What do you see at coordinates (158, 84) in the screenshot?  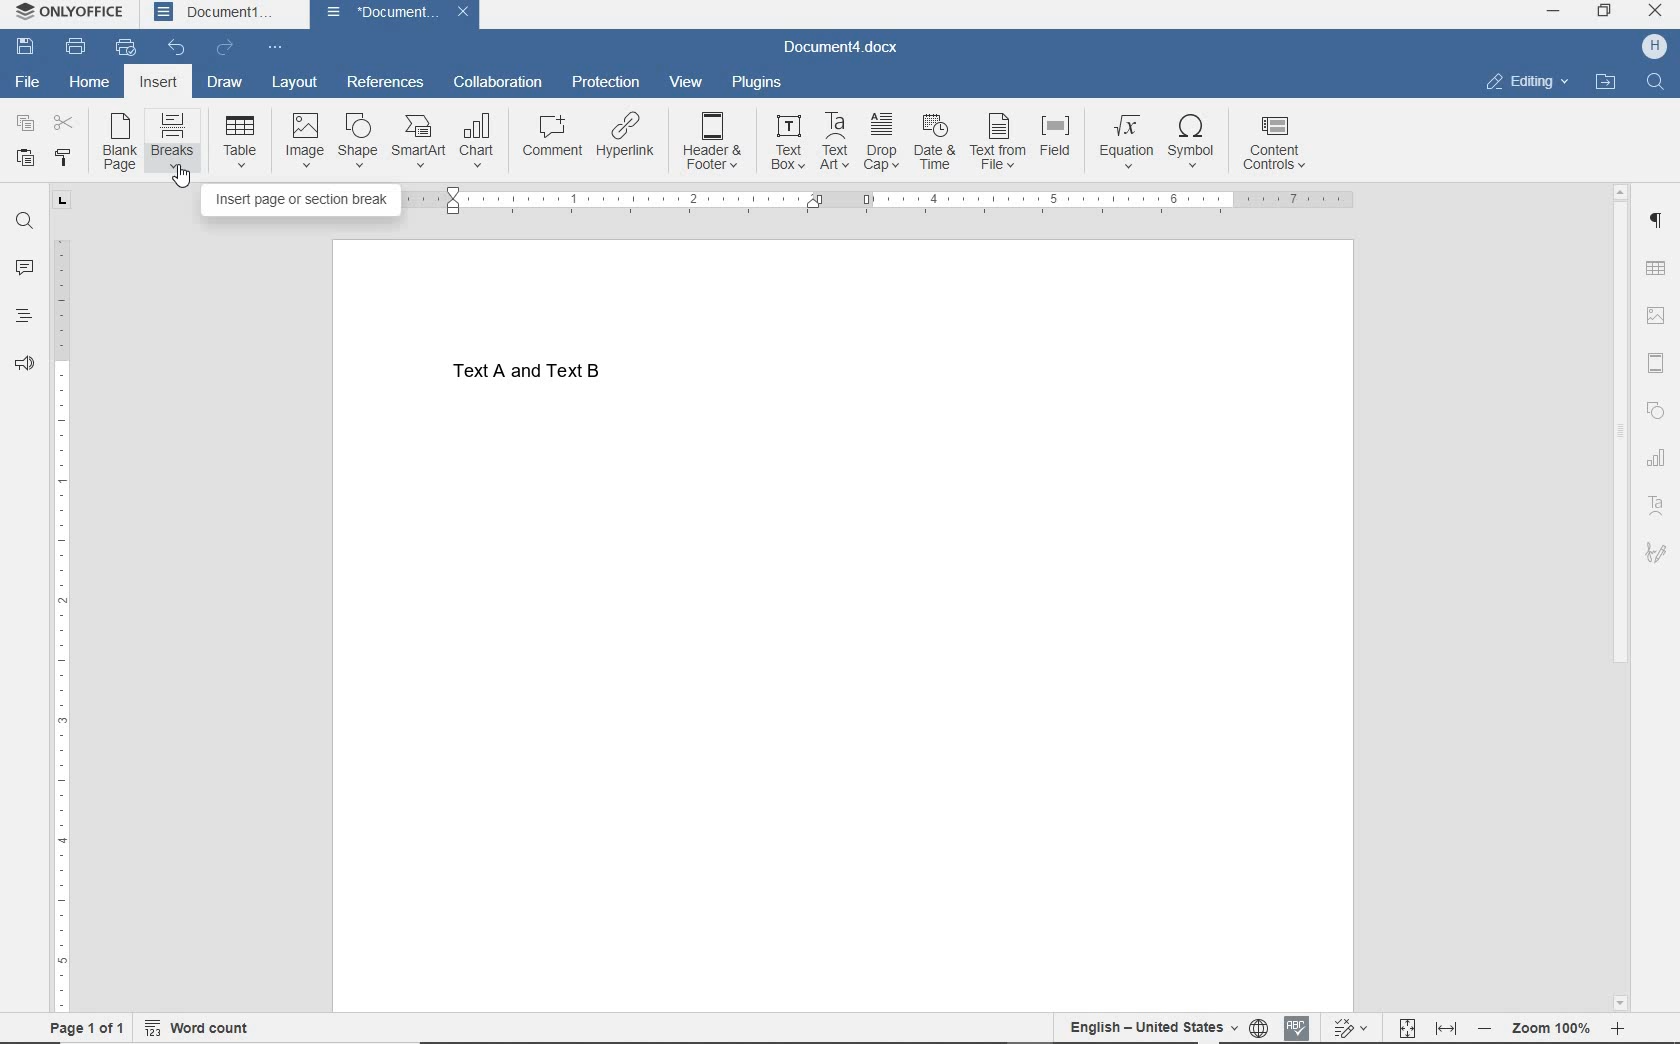 I see `INSERT` at bounding box center [158, 84].